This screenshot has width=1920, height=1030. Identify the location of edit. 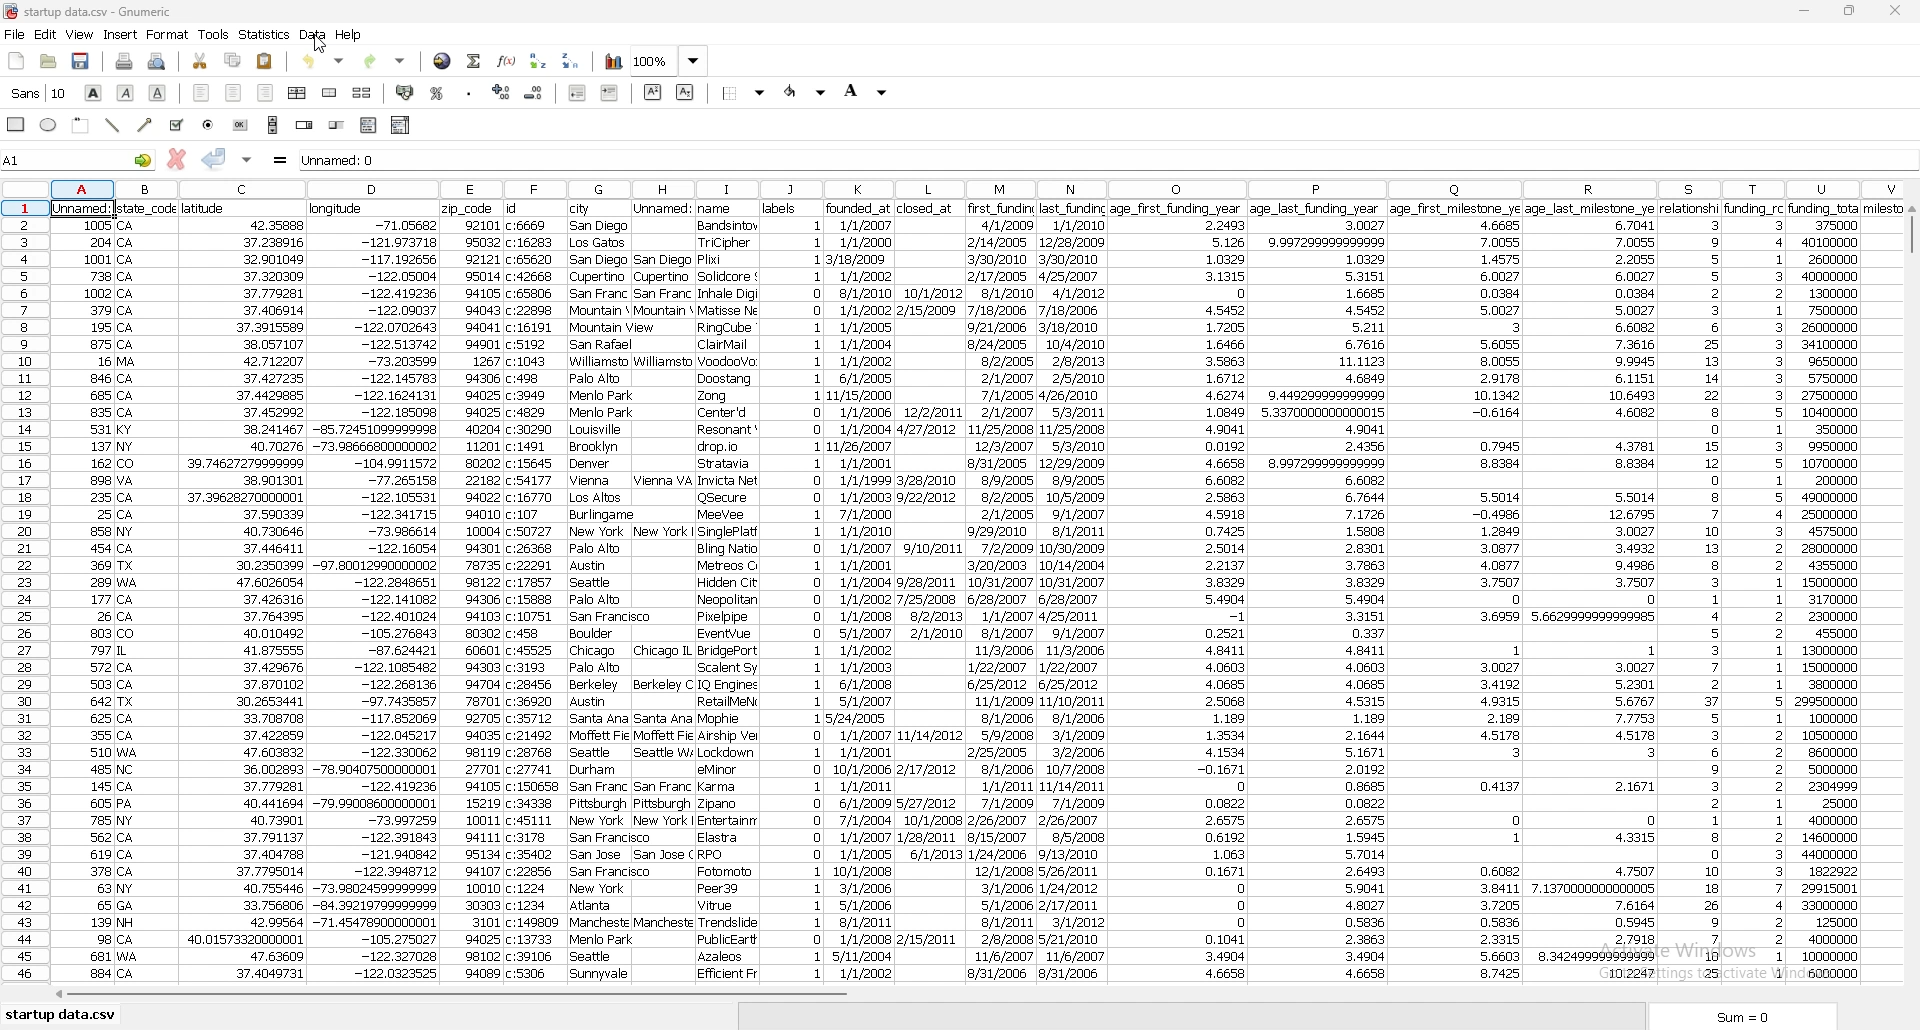
(46, 35).